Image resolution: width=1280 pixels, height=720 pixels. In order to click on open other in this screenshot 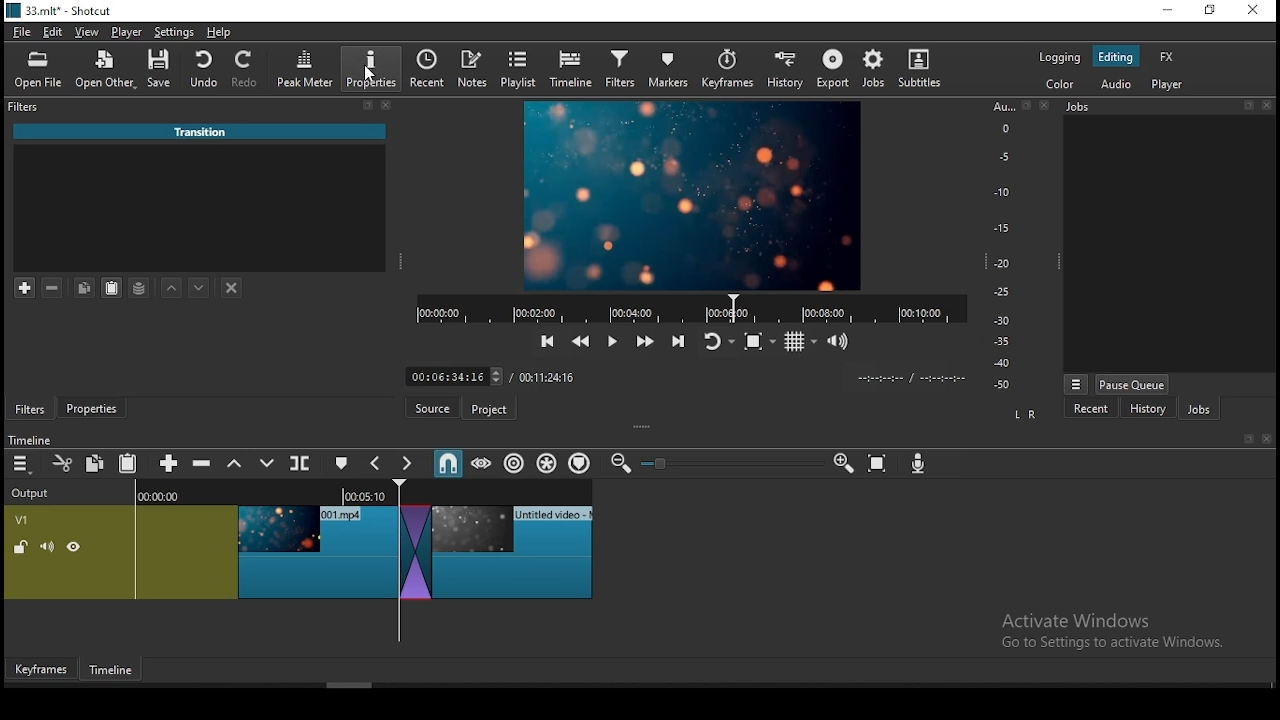, I will do `click(107, 74)`.